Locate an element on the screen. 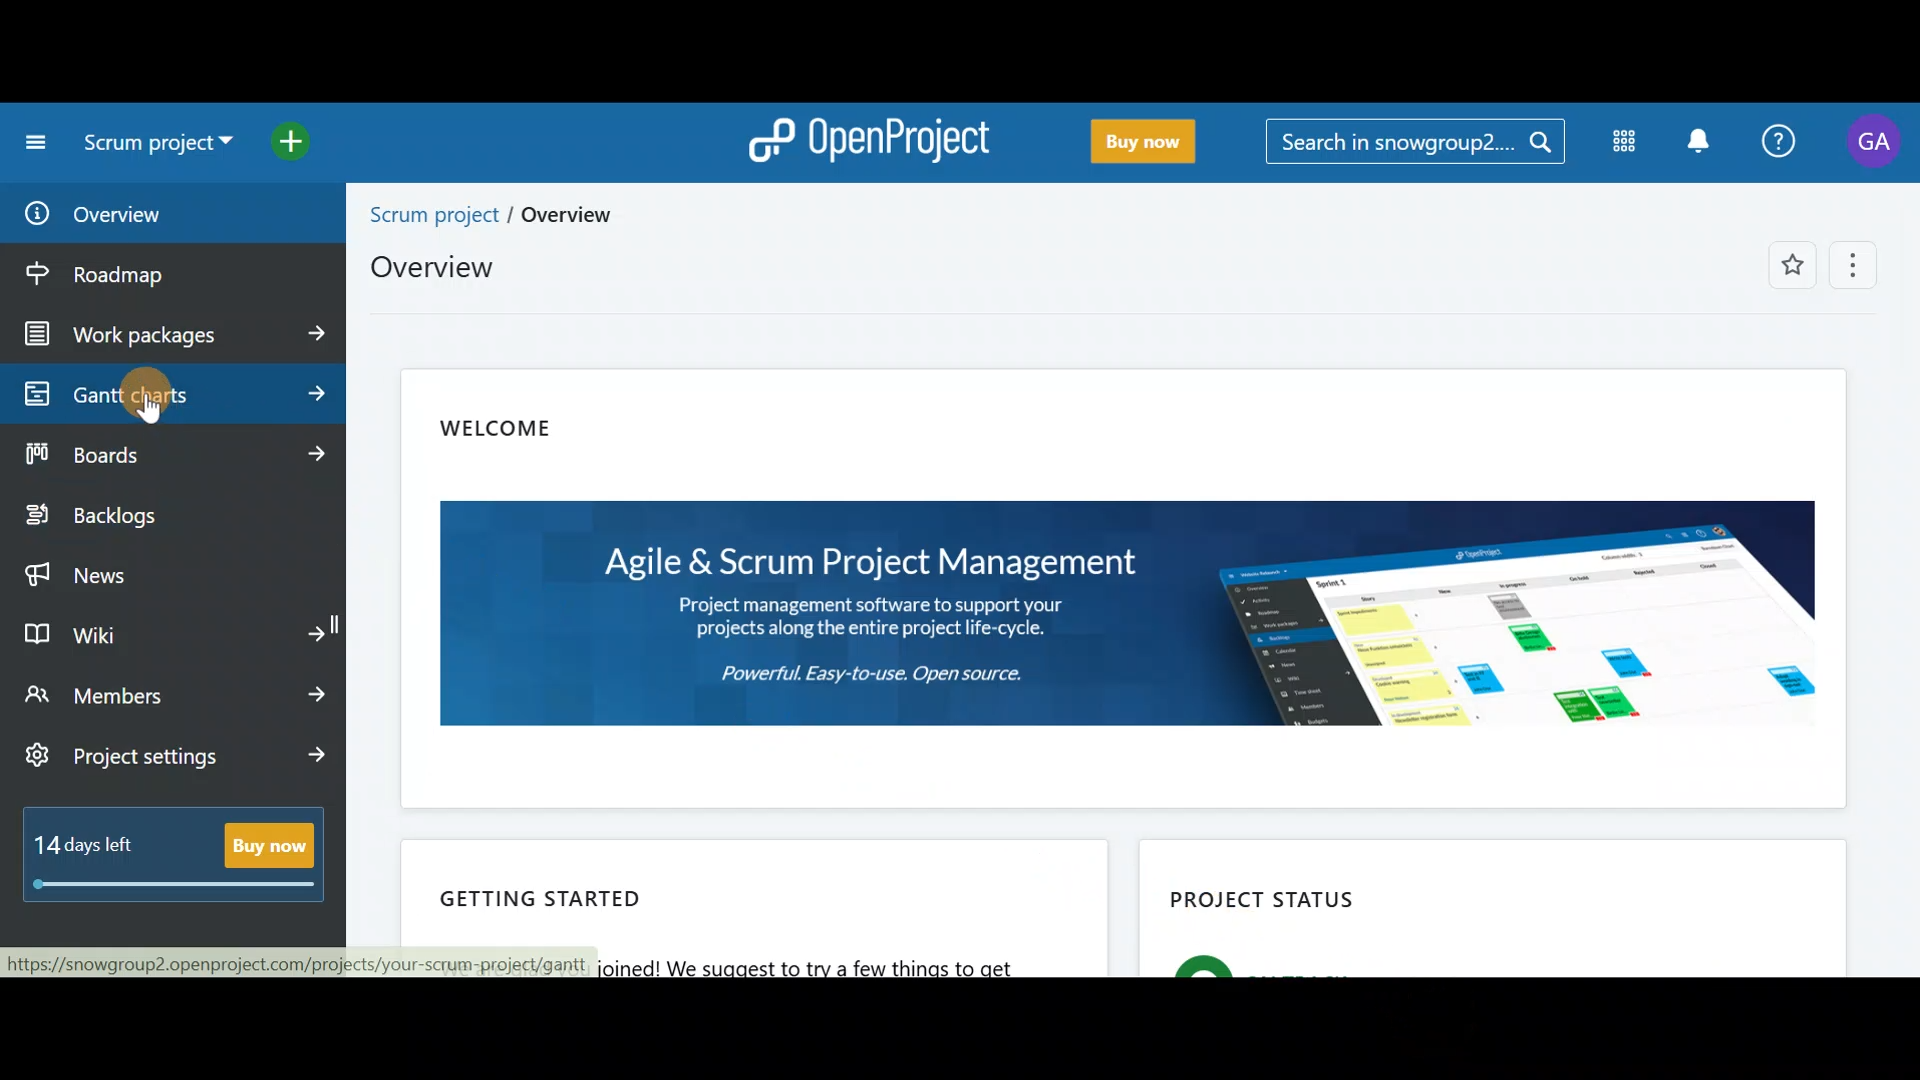  14 days left - Buy now is located at coordinates (174, 850).